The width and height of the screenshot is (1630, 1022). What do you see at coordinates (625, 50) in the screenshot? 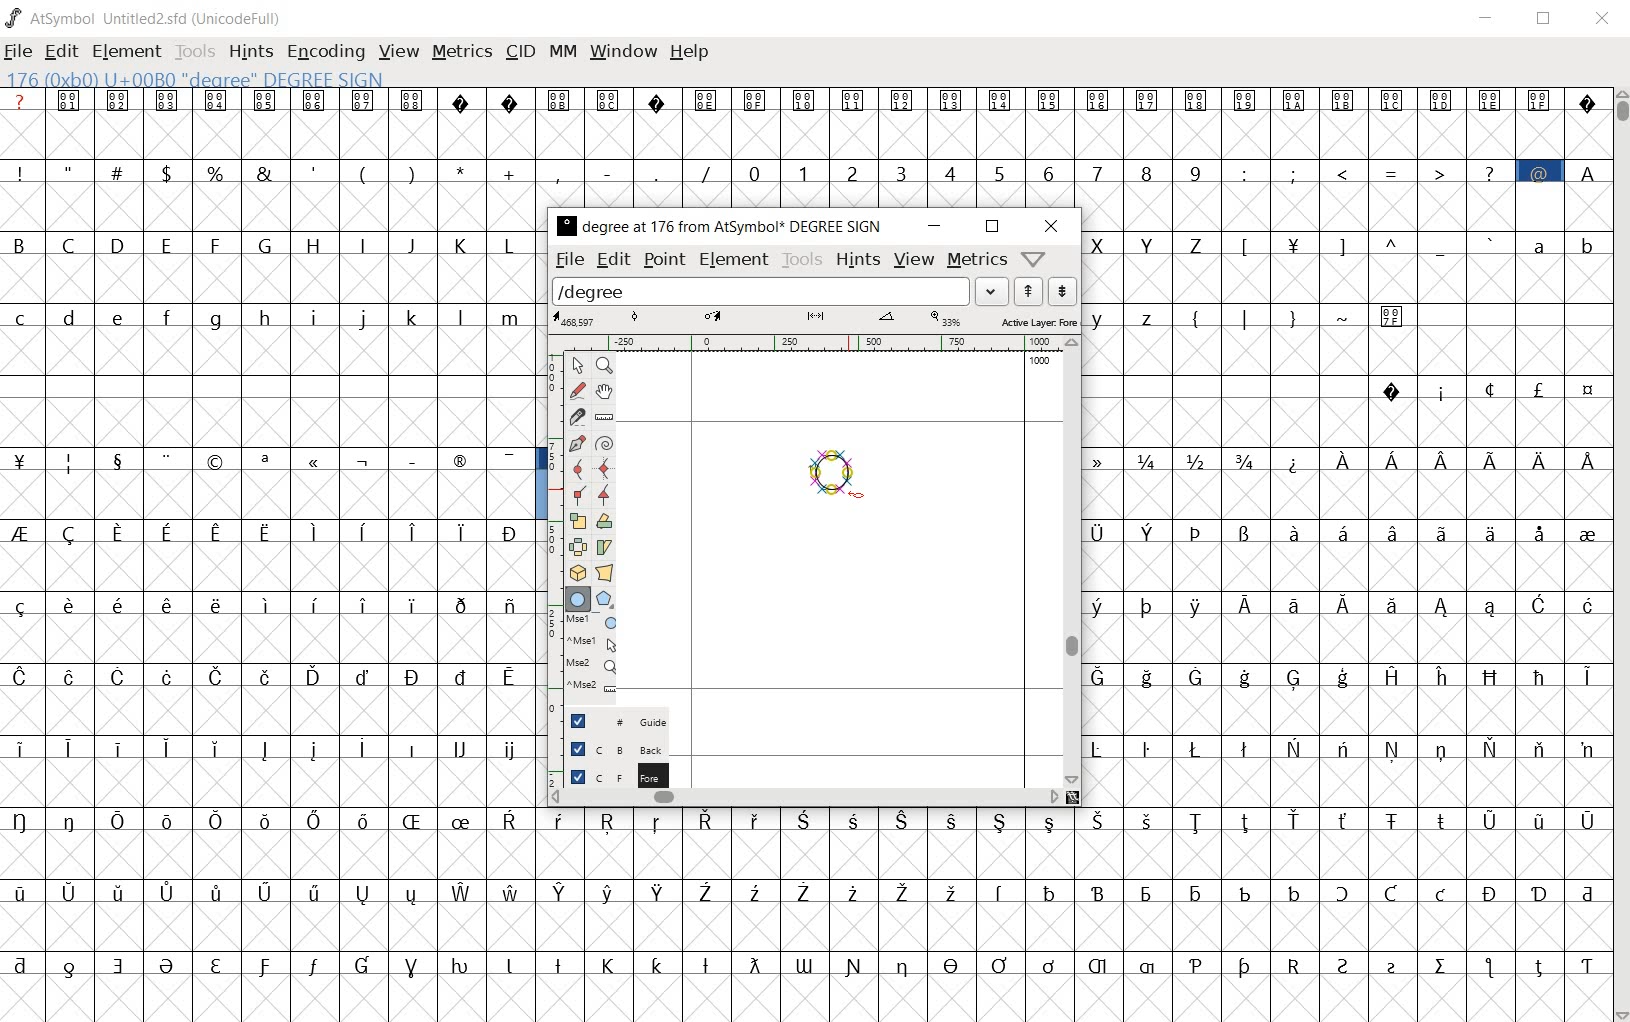
I see `window` at bounding box center [625, 50].